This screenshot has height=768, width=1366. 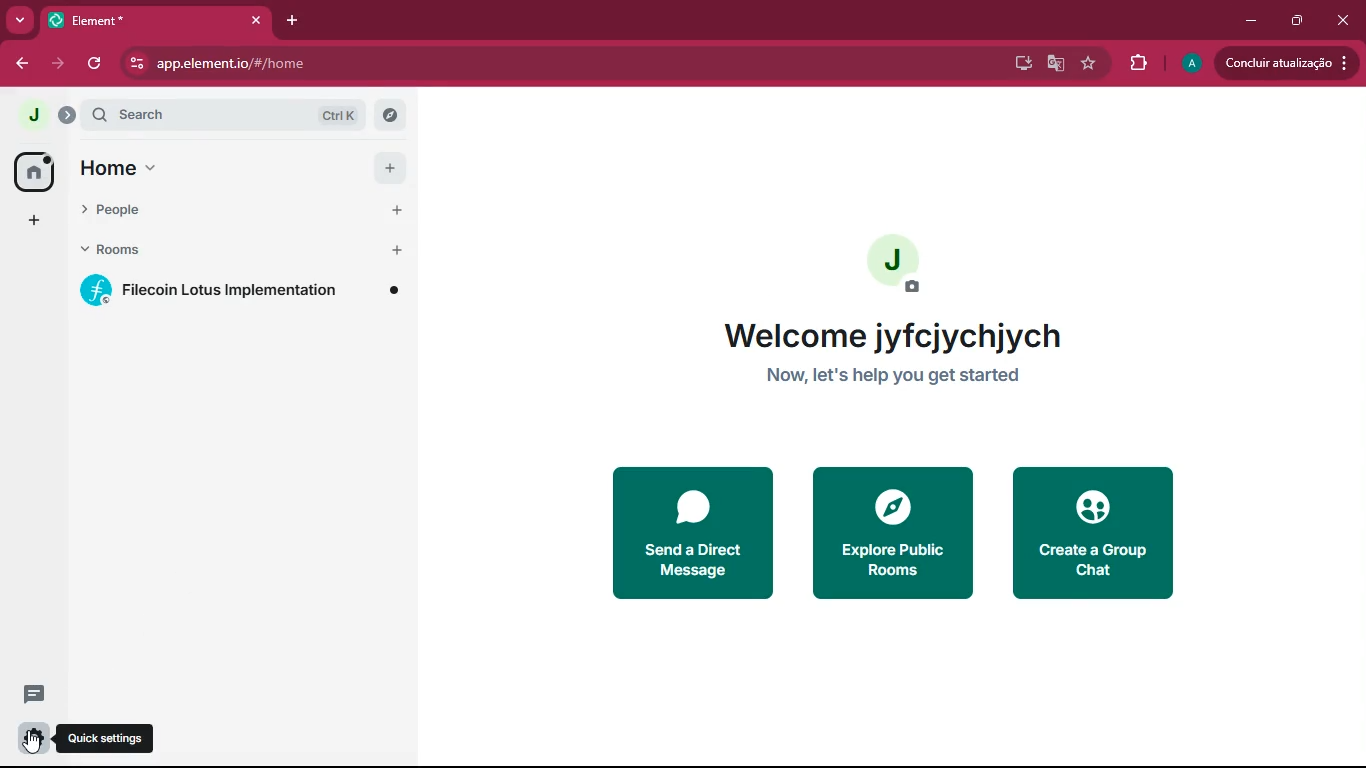 What do you see at coordinates (20, 21) in the screenshot?
I see `more` at bounding box center [20, 21].